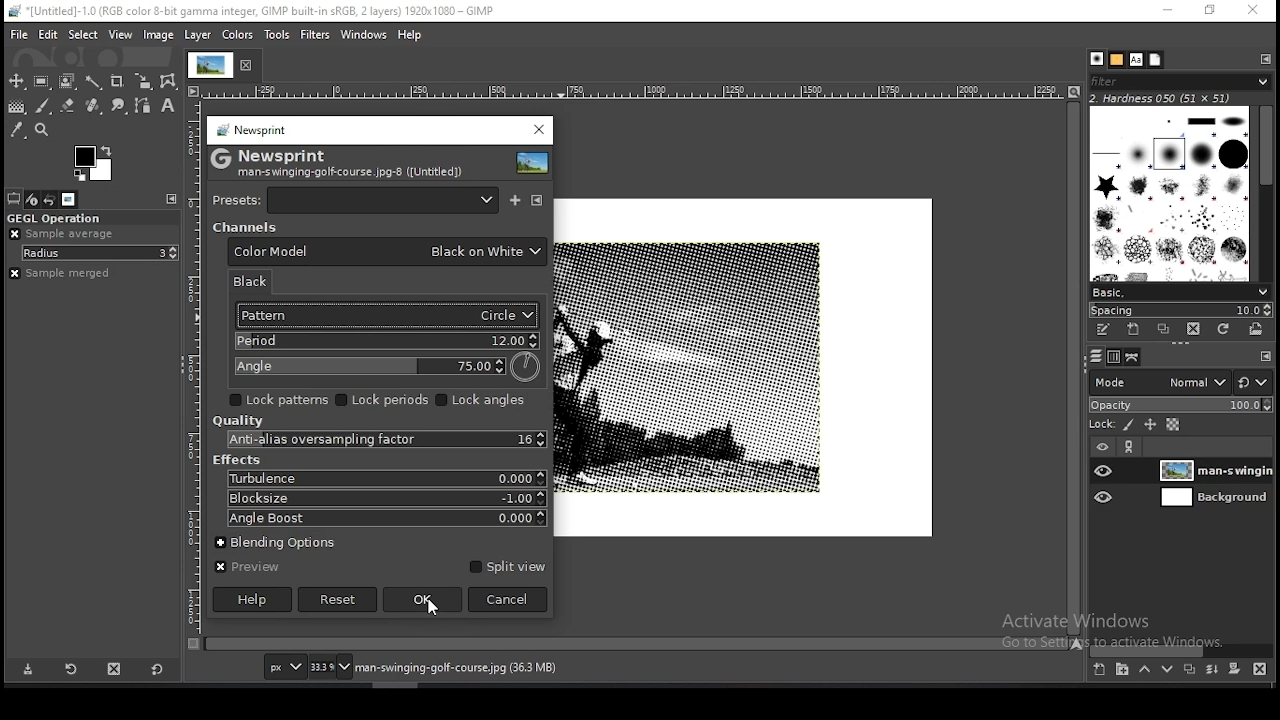 The image size is (1280, 720). What do you see at coordinates (18, 107) in the screenshot?
I see `gradient fill tool` at bounding box center [18, 107].